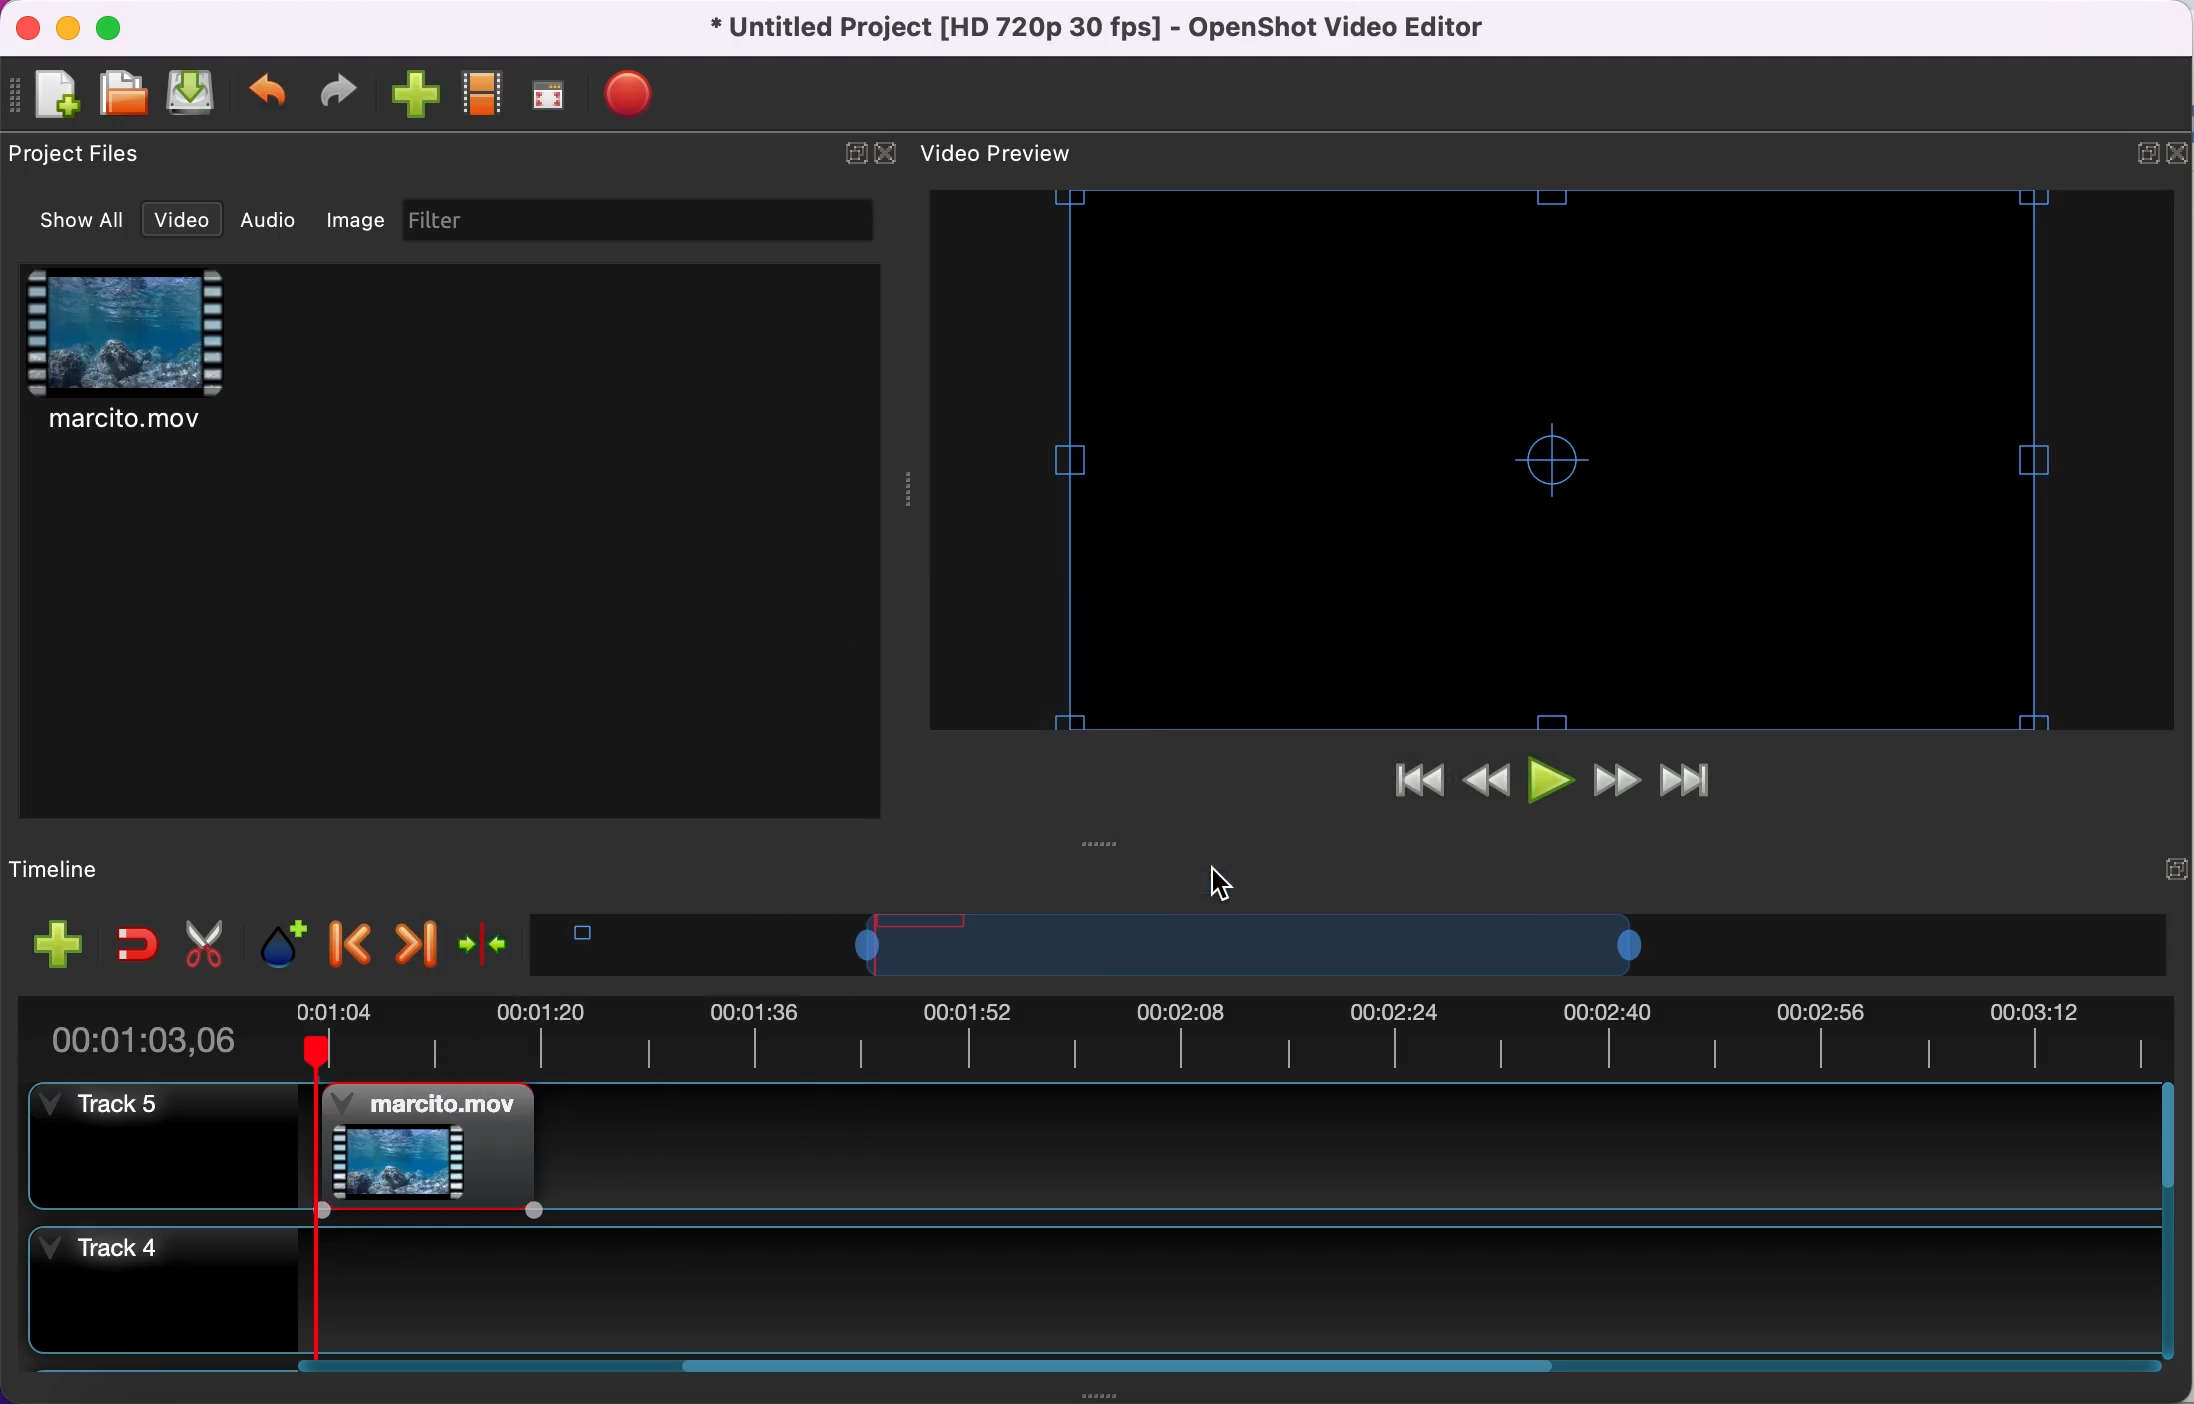 The image size is (2194, 1404). What do you see at coordinates (1092, 1040) in the screenshot?
I see `duration` at bounding box center [1092, 1040].